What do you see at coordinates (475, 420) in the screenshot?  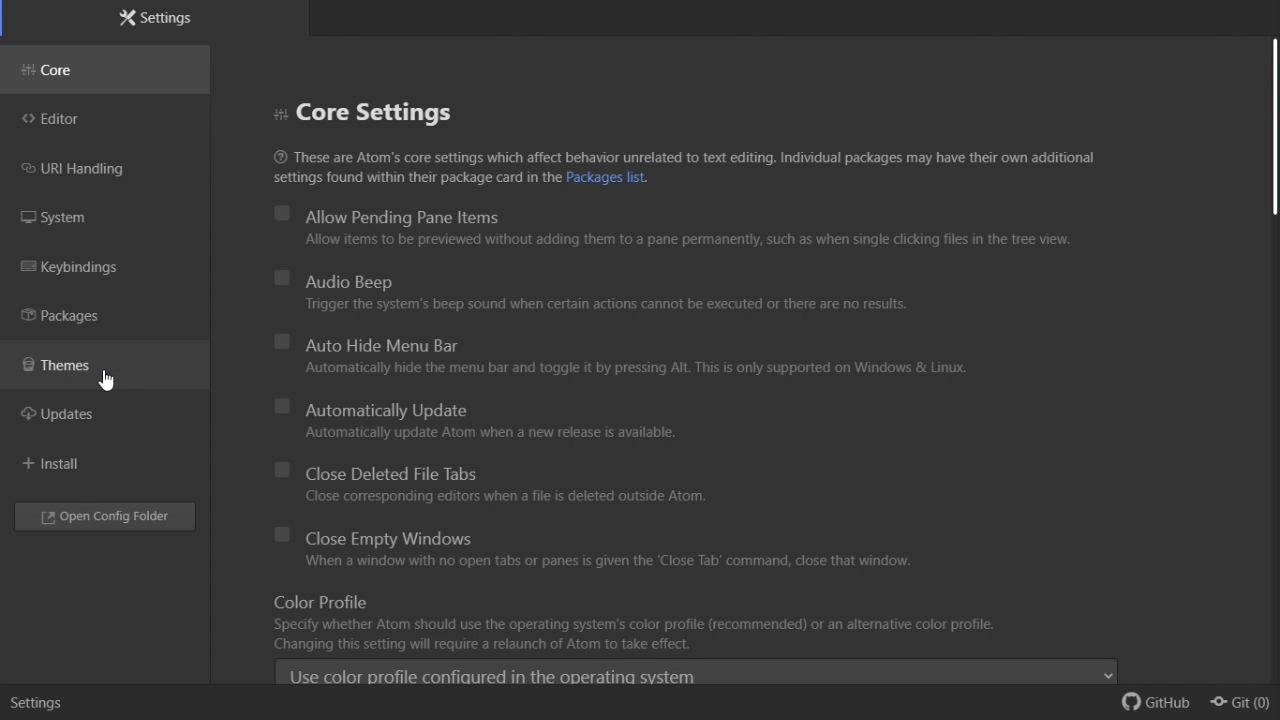 I see `Automatically update` at bounding box center [475, 420].